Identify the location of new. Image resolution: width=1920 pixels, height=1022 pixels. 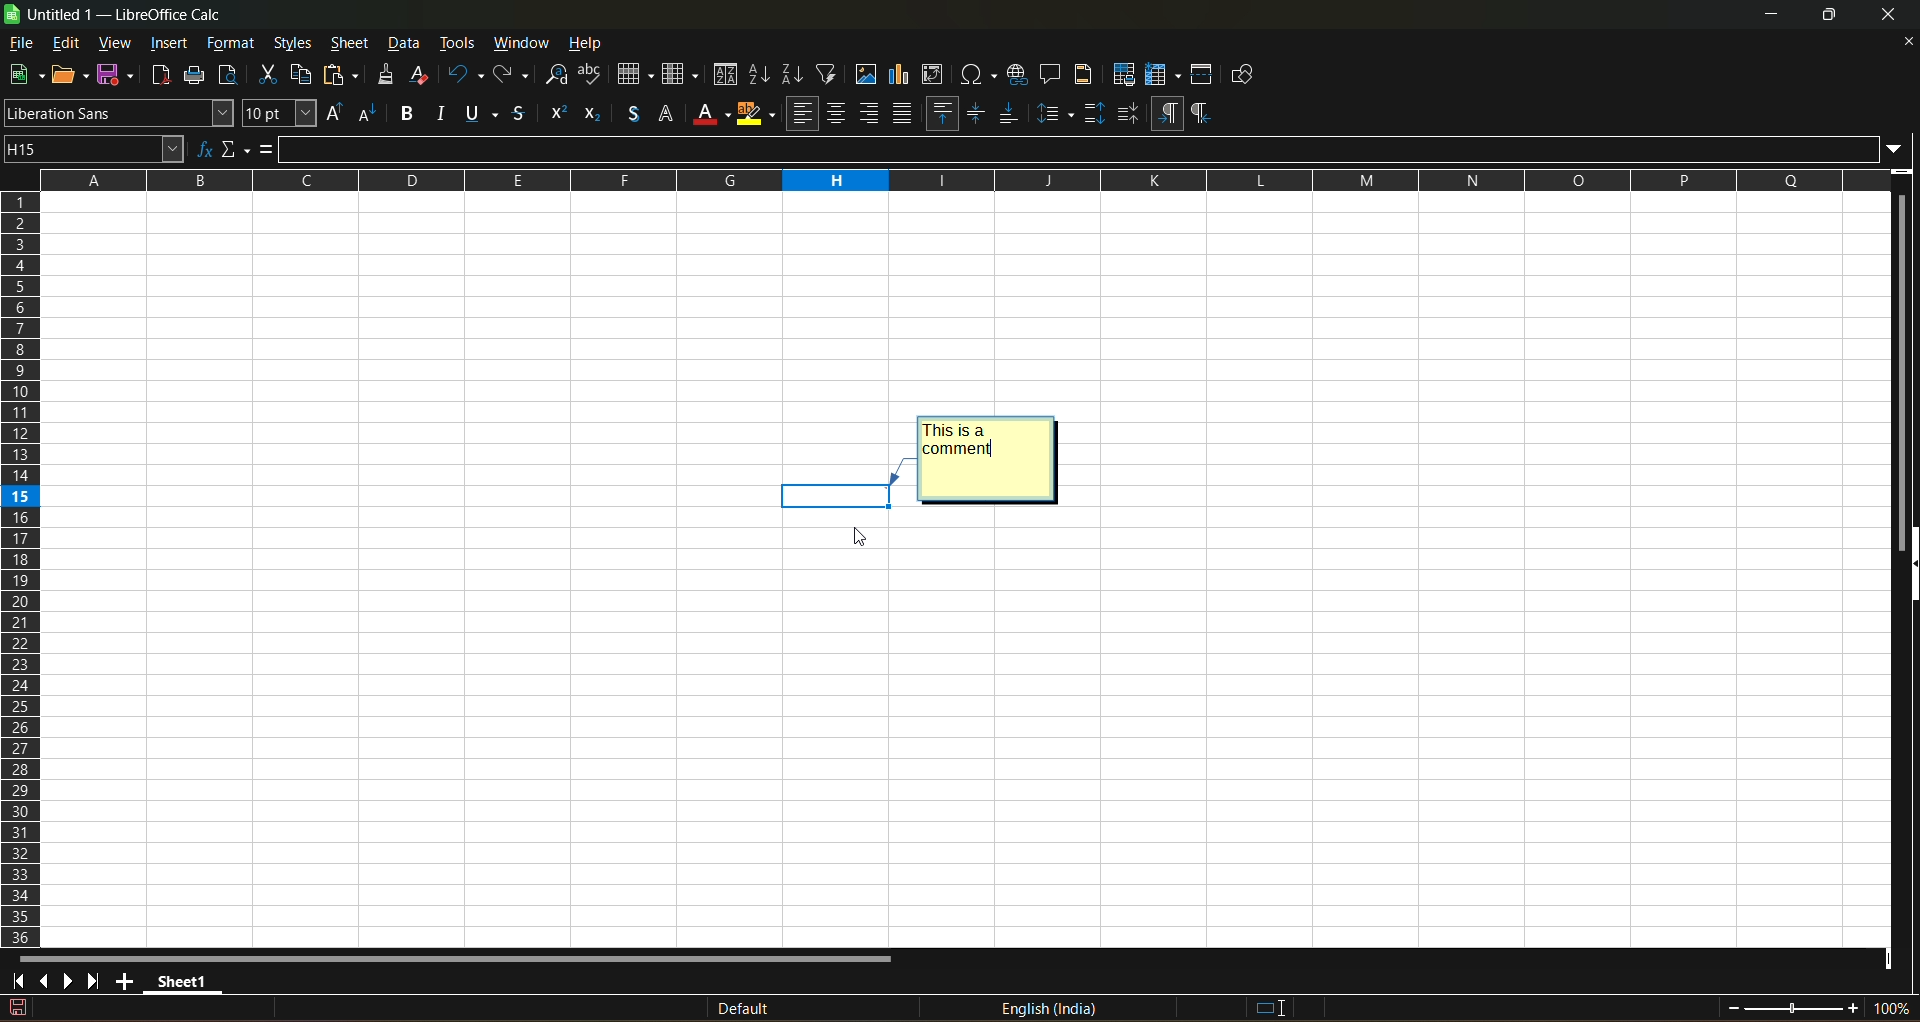
(27, 74).